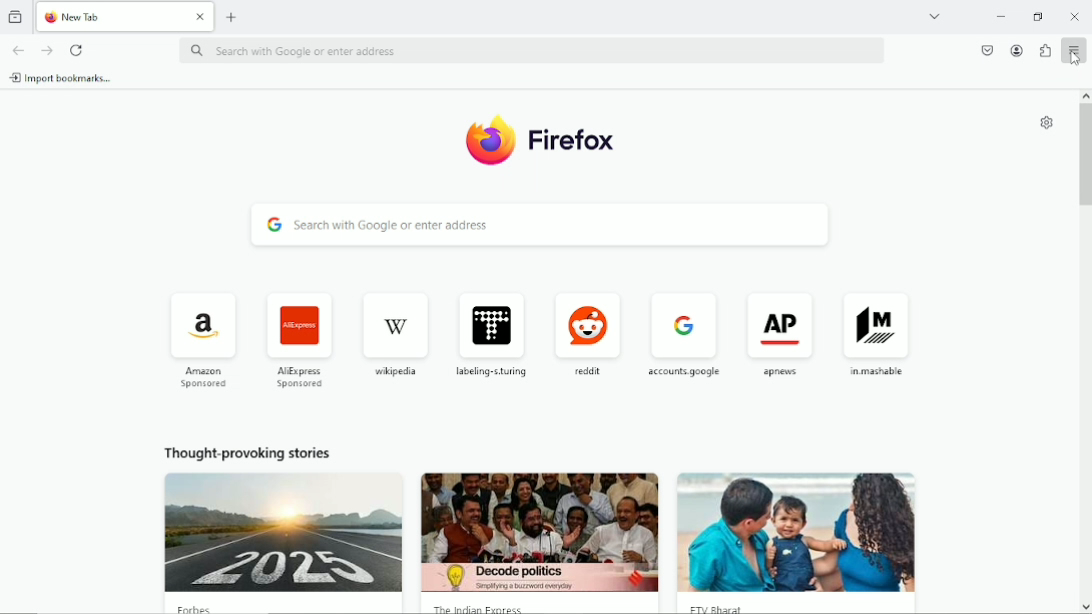 This screenshot has height=614, width=1092. I want to click on restore down, so click(1039, 17).